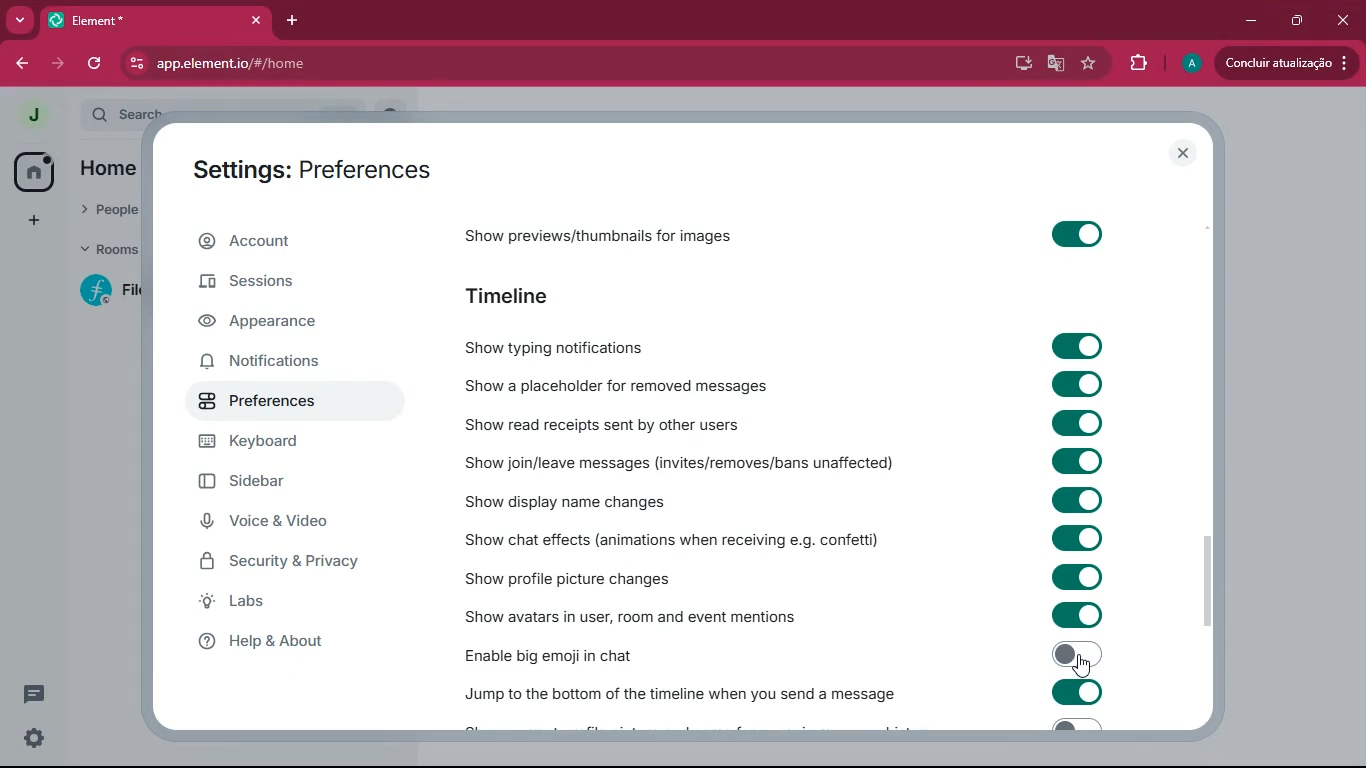 This screenshot has height=768, width=1366. What do you see at coordinates (35, 172) in the screenshot?
I see `home` at bounding box center [35, 172].